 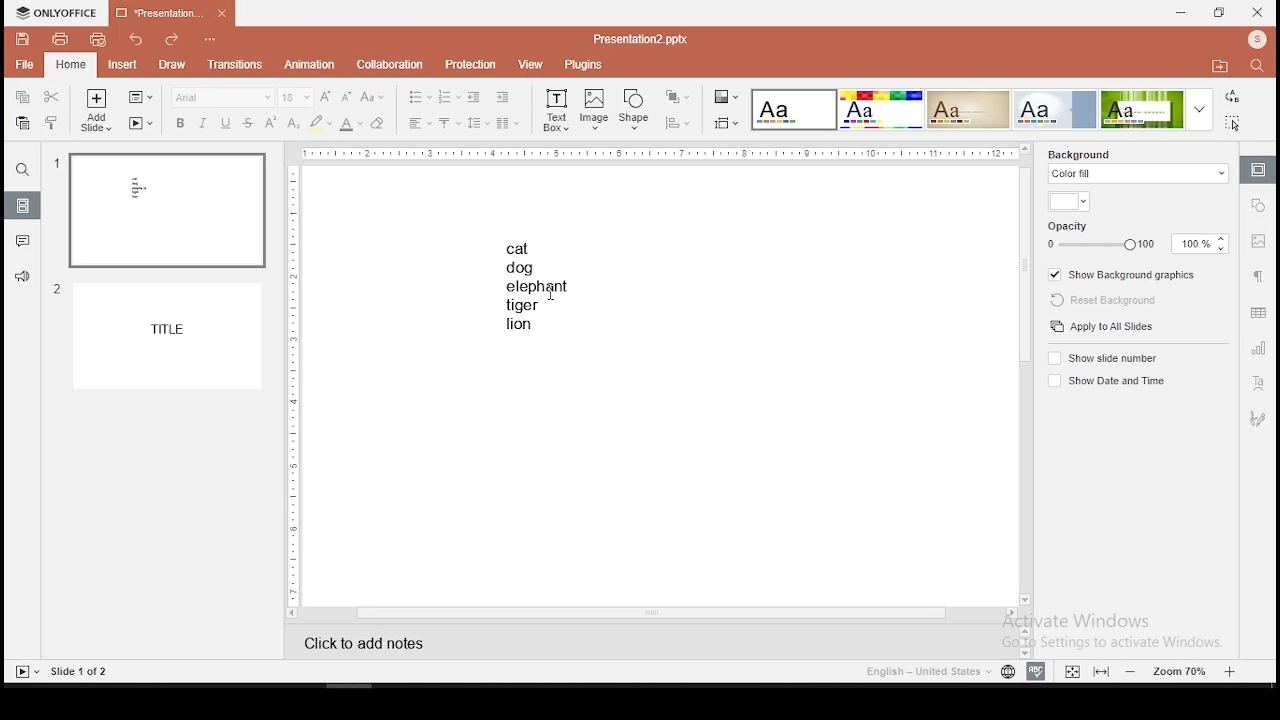 I want to click on columns, so click(x=506, y=122).